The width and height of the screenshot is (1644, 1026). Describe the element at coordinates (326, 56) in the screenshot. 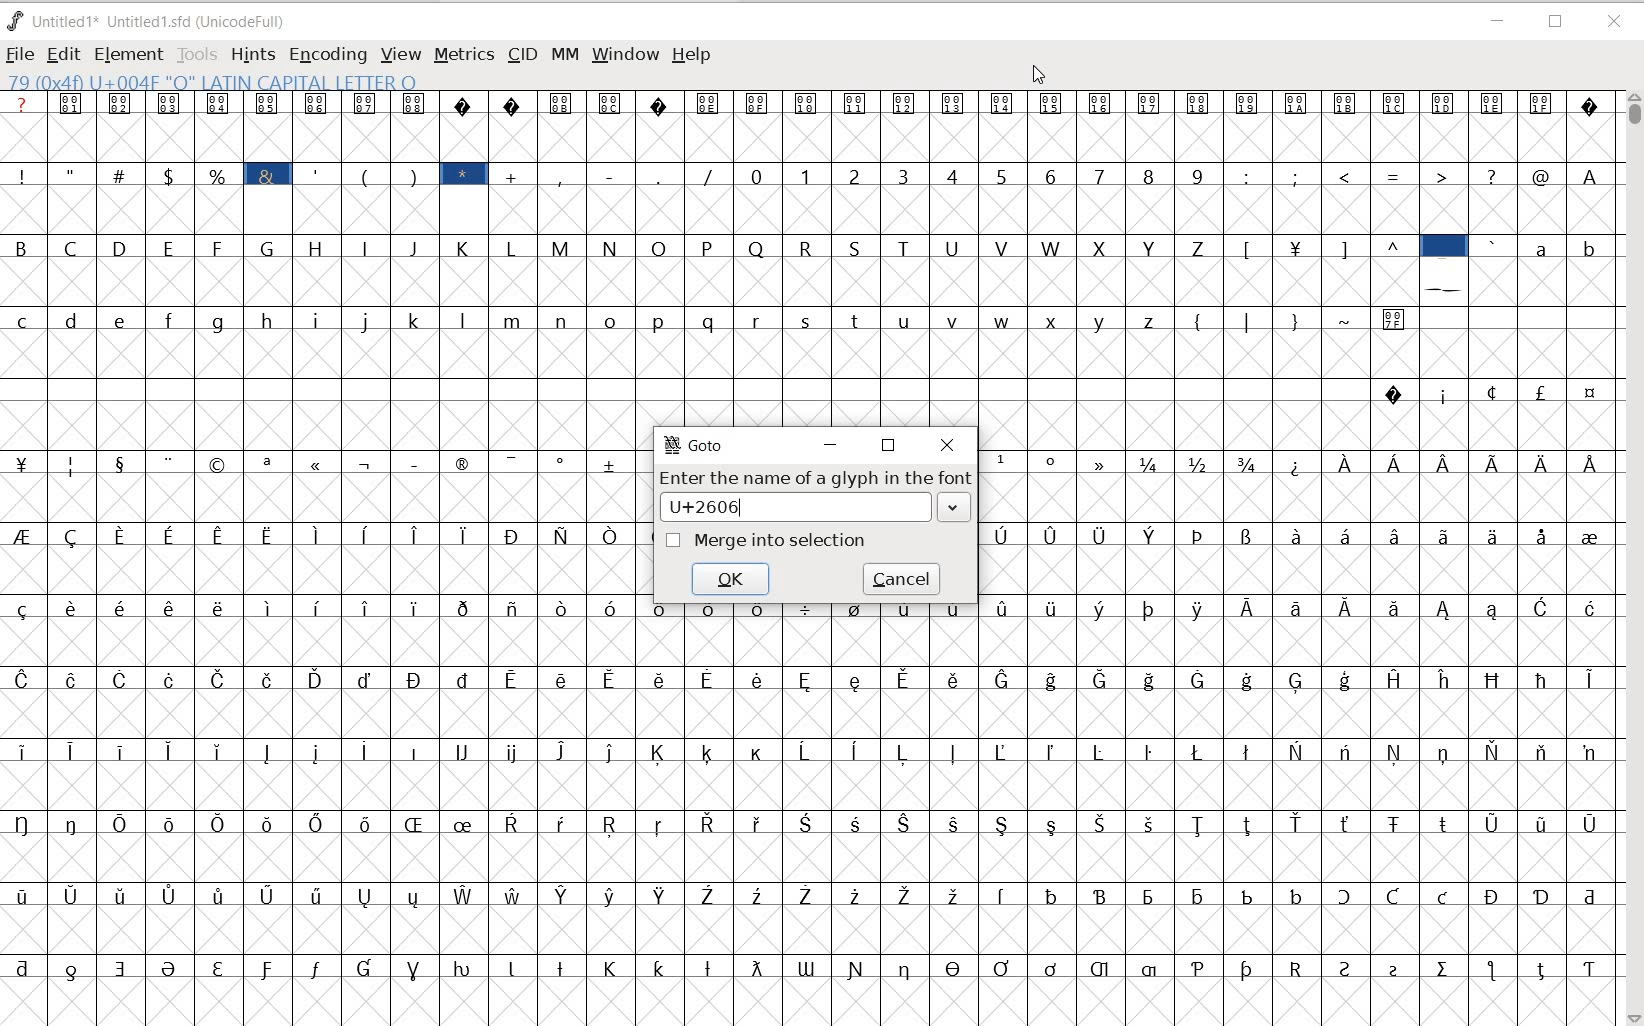

I see `ENCODING` at that location.